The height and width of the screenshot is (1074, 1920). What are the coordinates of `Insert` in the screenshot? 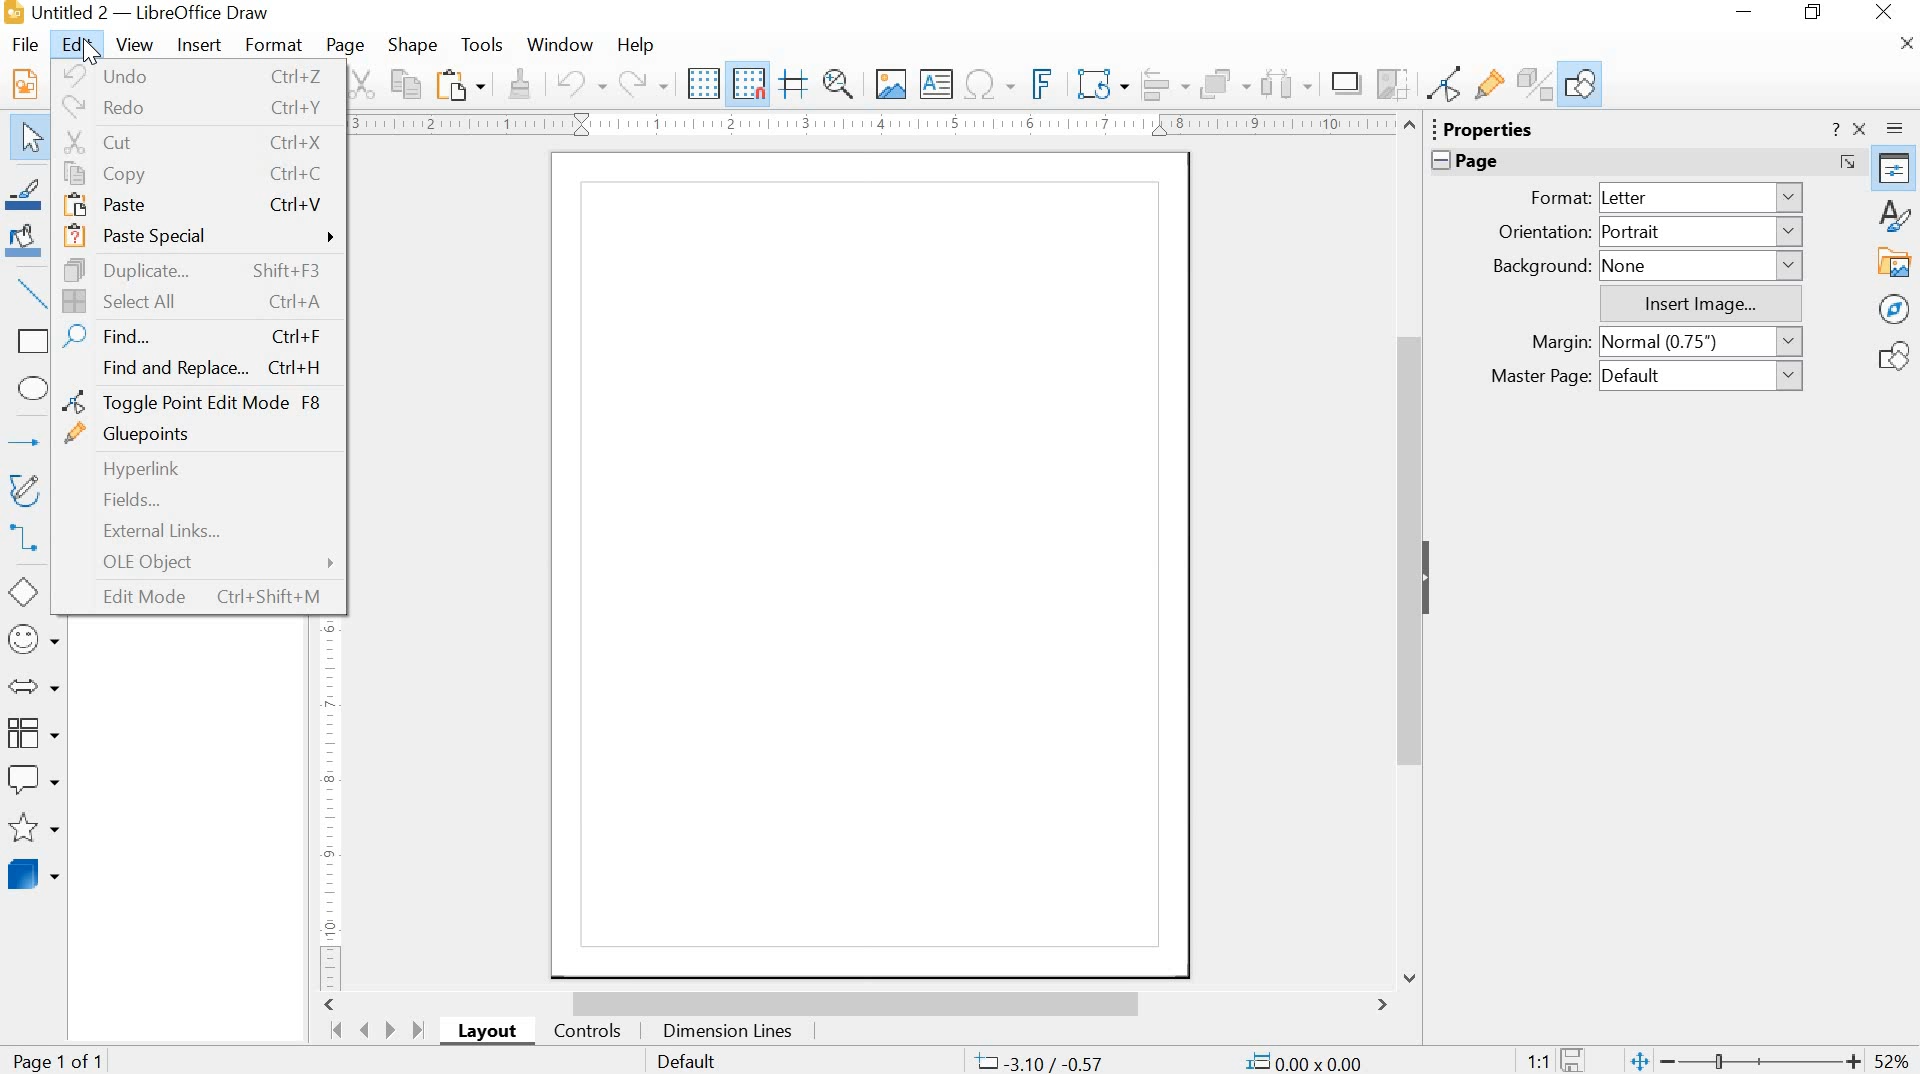 It's located at (199, 45).